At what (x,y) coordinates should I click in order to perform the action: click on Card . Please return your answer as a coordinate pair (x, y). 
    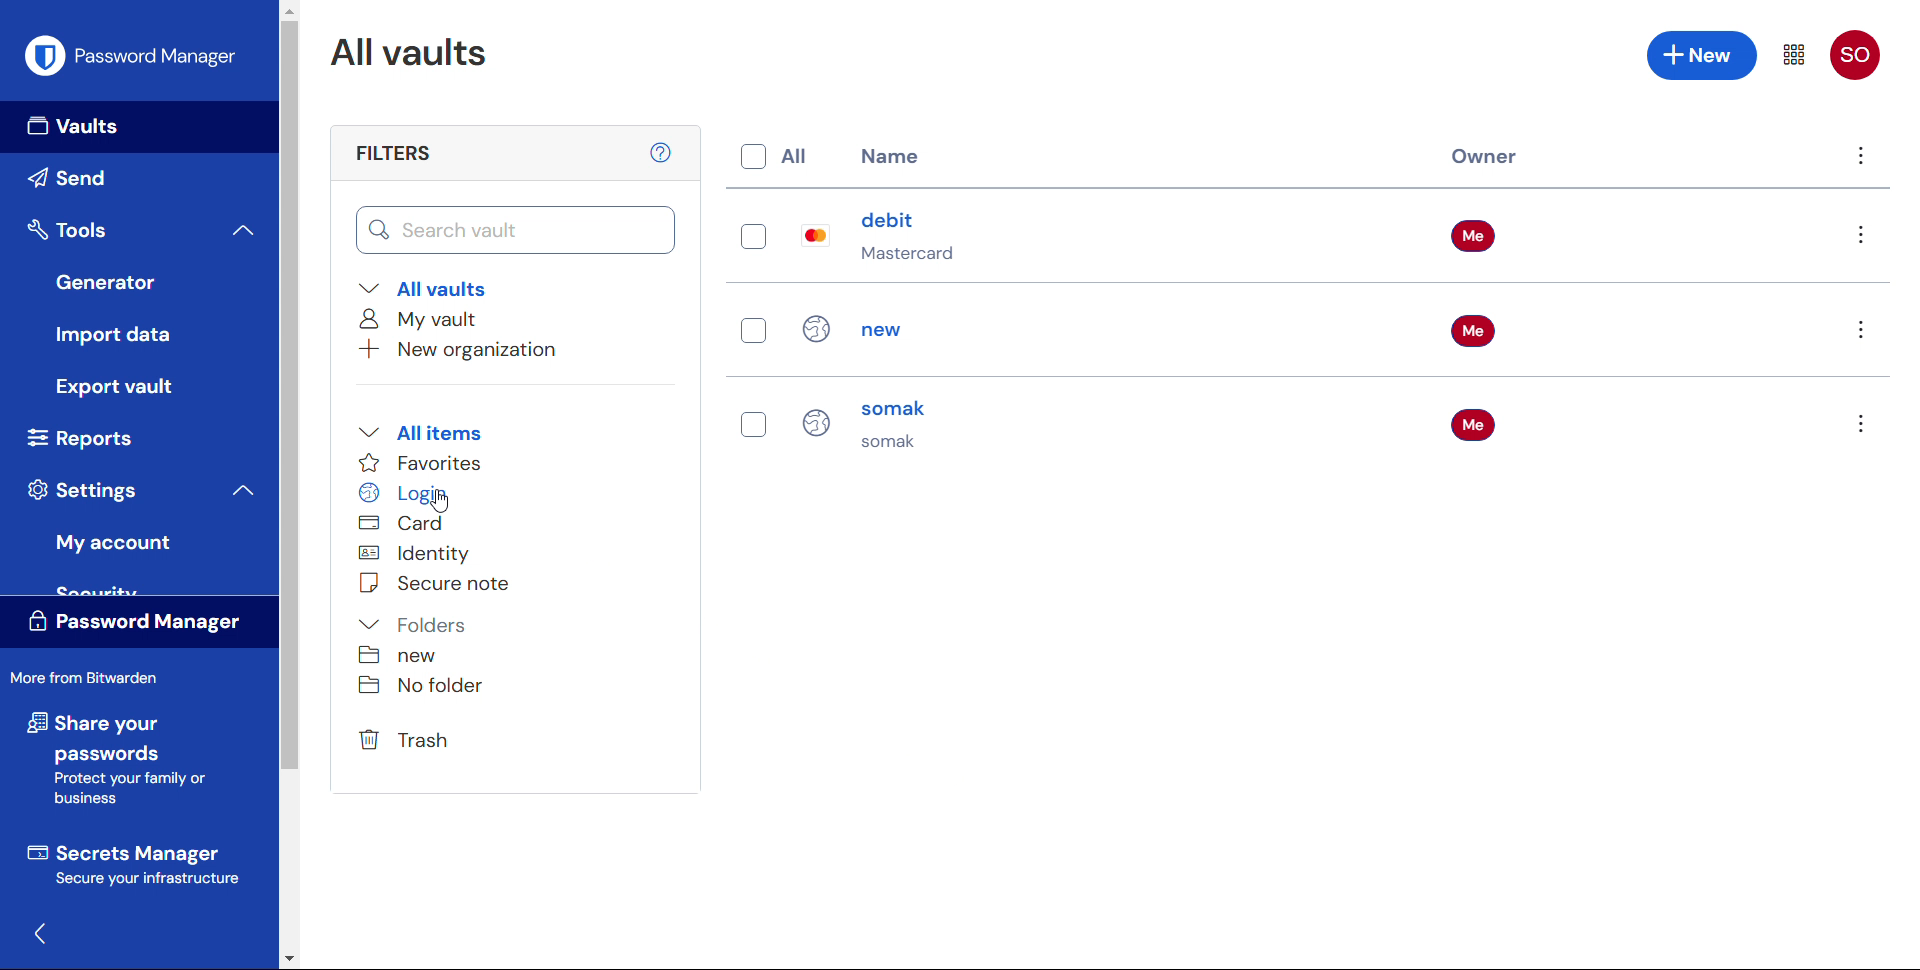
    Looking at the image, I should click on (400, 522).